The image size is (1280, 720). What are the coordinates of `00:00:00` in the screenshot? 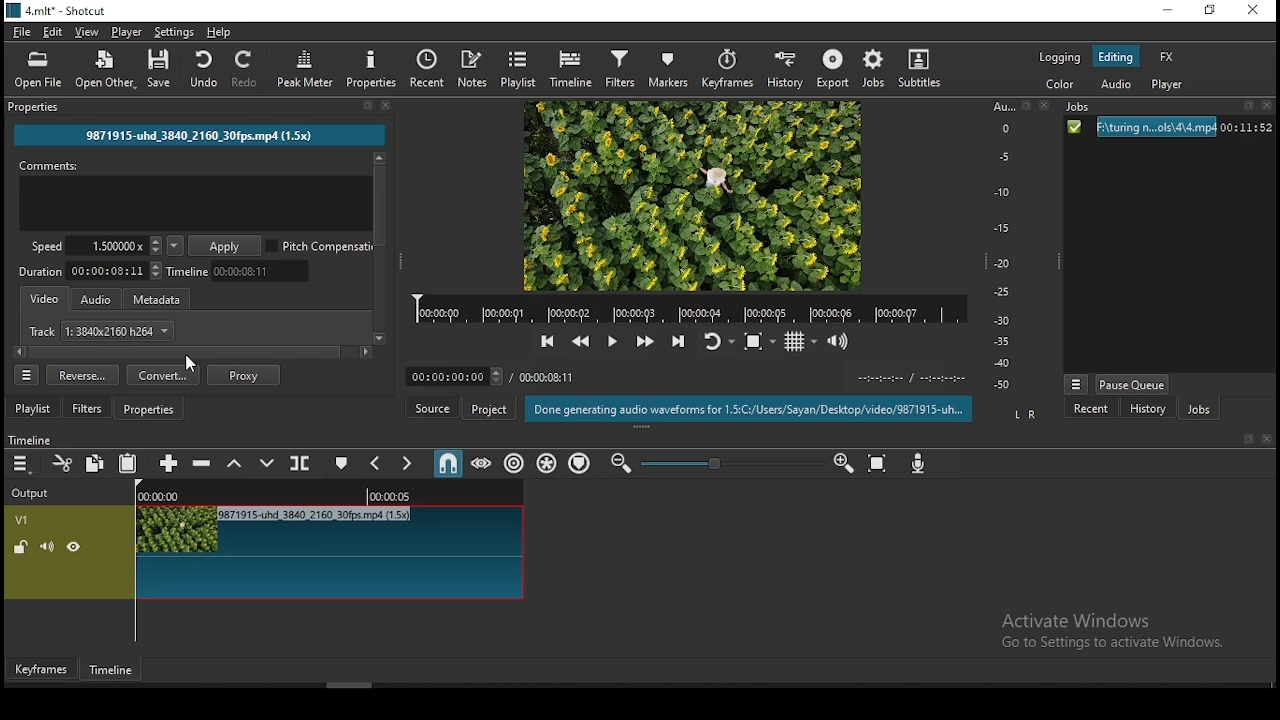 It's located at (166, 494).